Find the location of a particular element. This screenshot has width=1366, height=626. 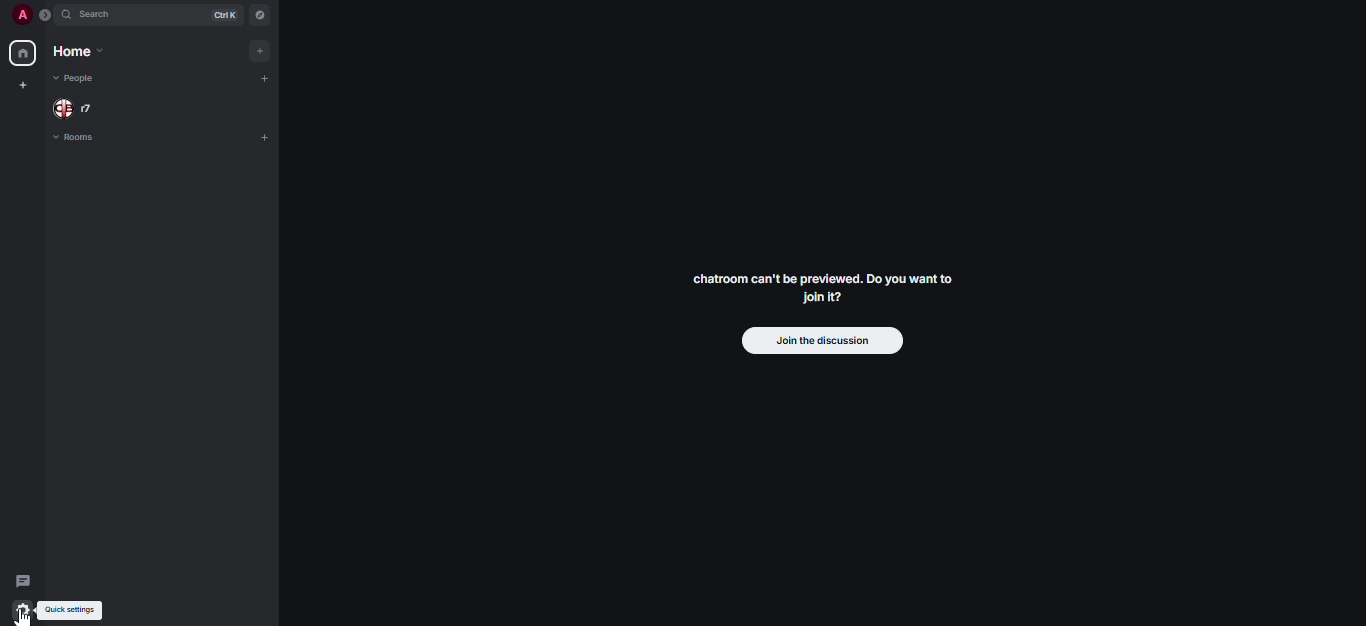

chatroom can't be previewed. Do you want to join it? is located at coordinates (823, 285).